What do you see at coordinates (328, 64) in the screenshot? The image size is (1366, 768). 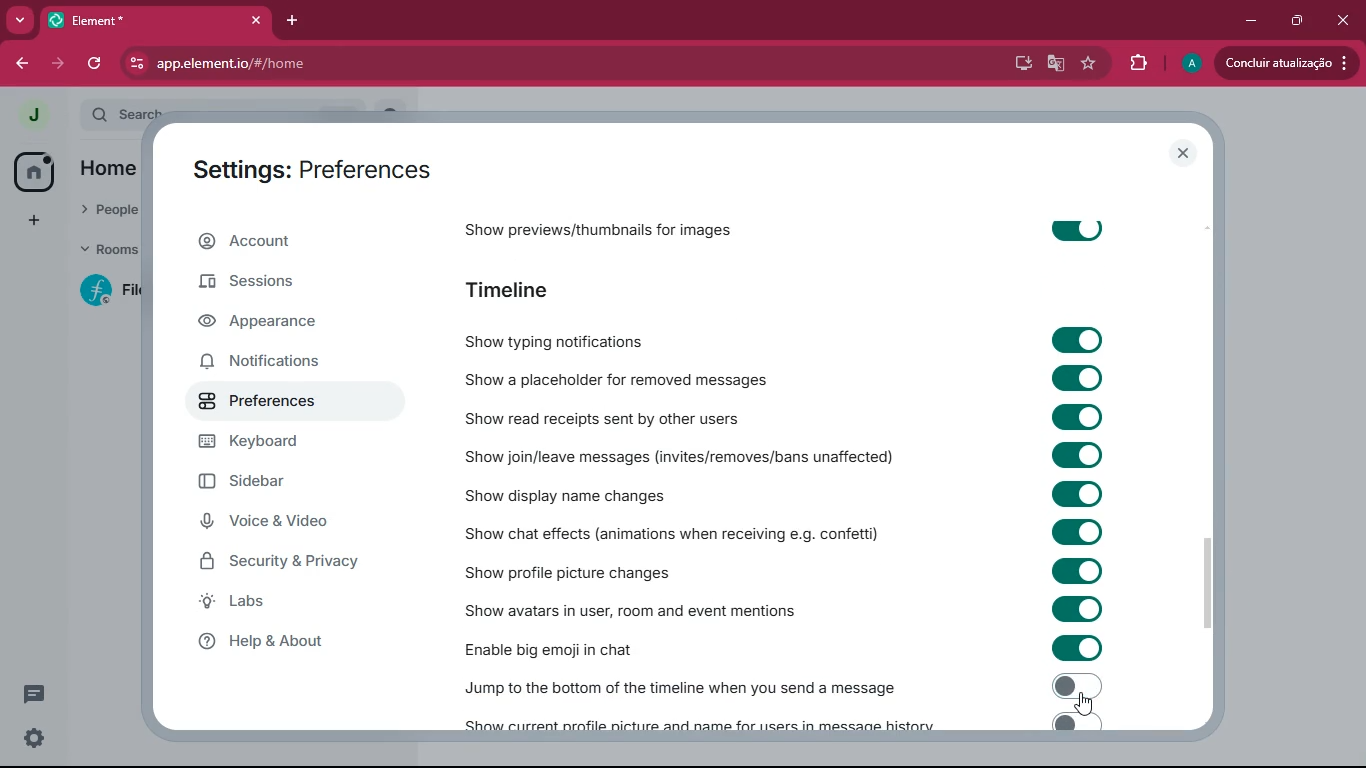 I see `app.element.io/#/home` at bounding box center [328, 64].